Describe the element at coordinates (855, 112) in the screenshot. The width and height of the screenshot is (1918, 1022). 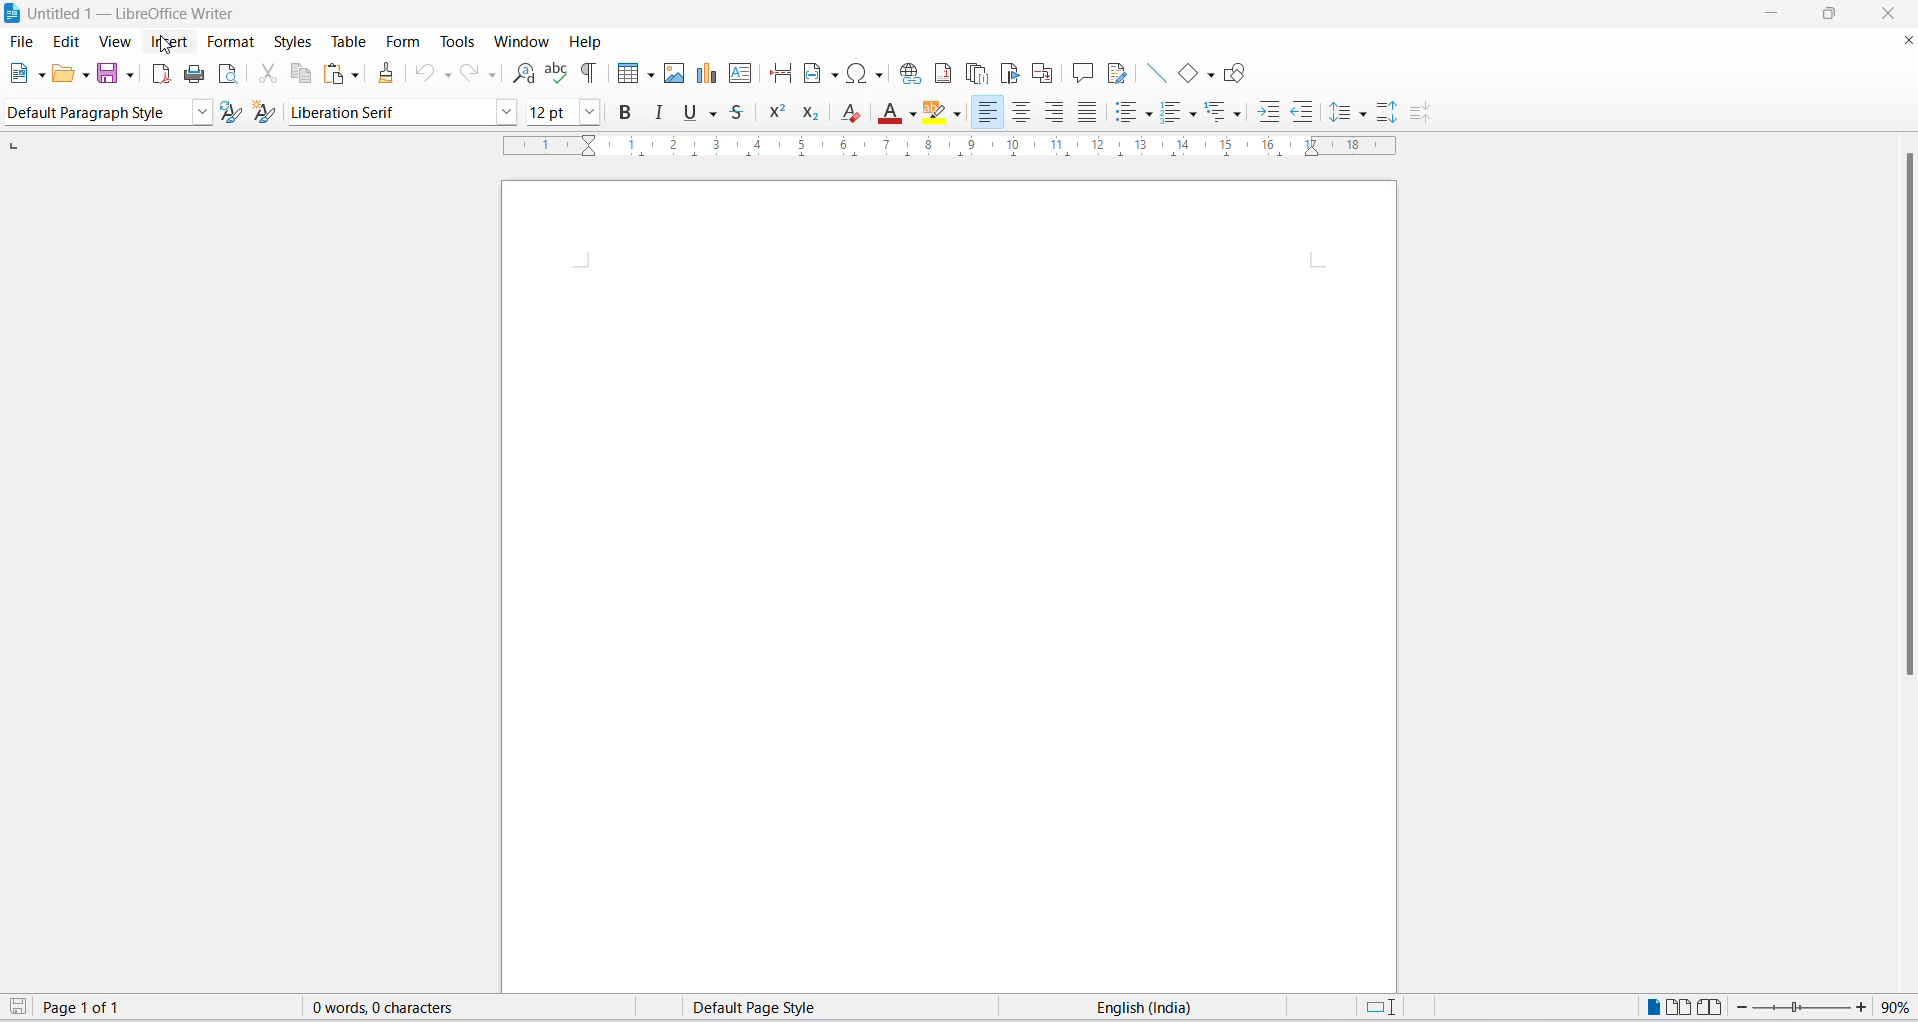
I see `clear direct formatting` at that location.